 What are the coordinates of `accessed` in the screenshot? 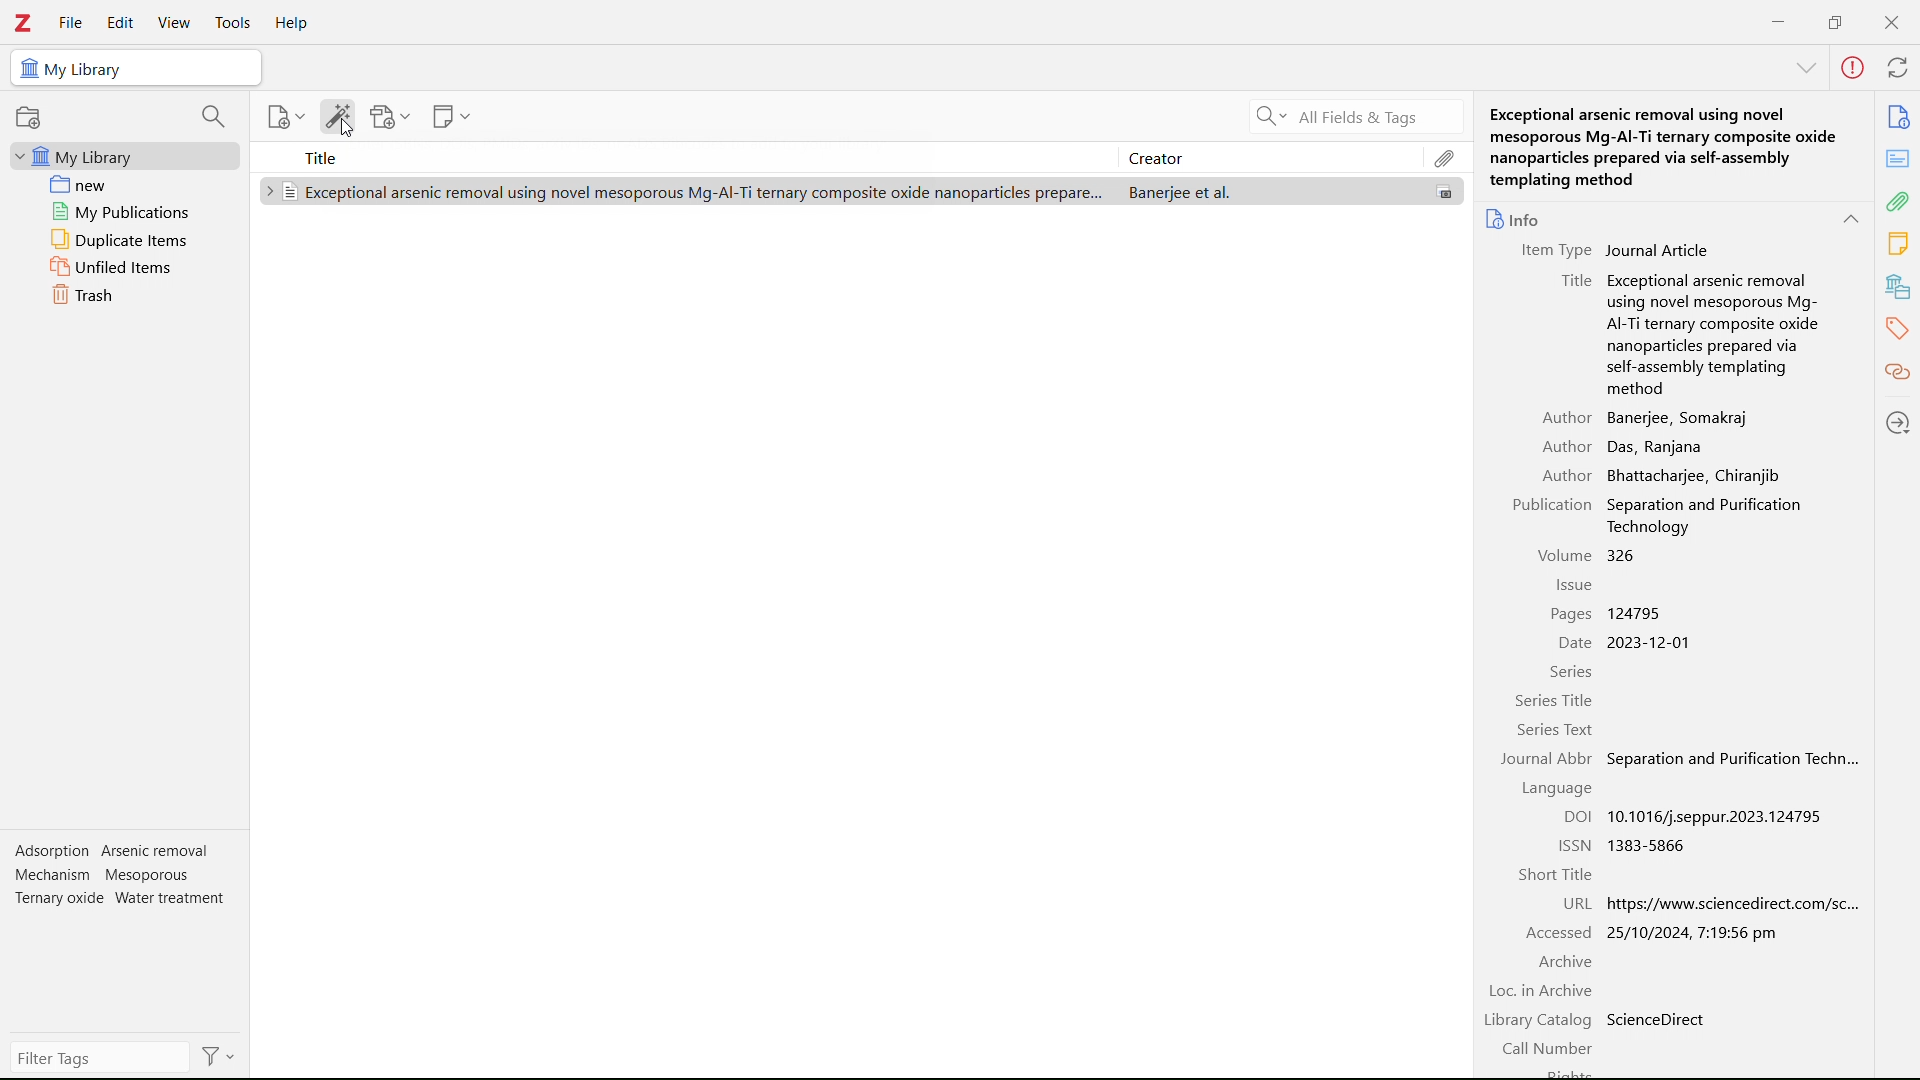 It's located at (1559, 932).